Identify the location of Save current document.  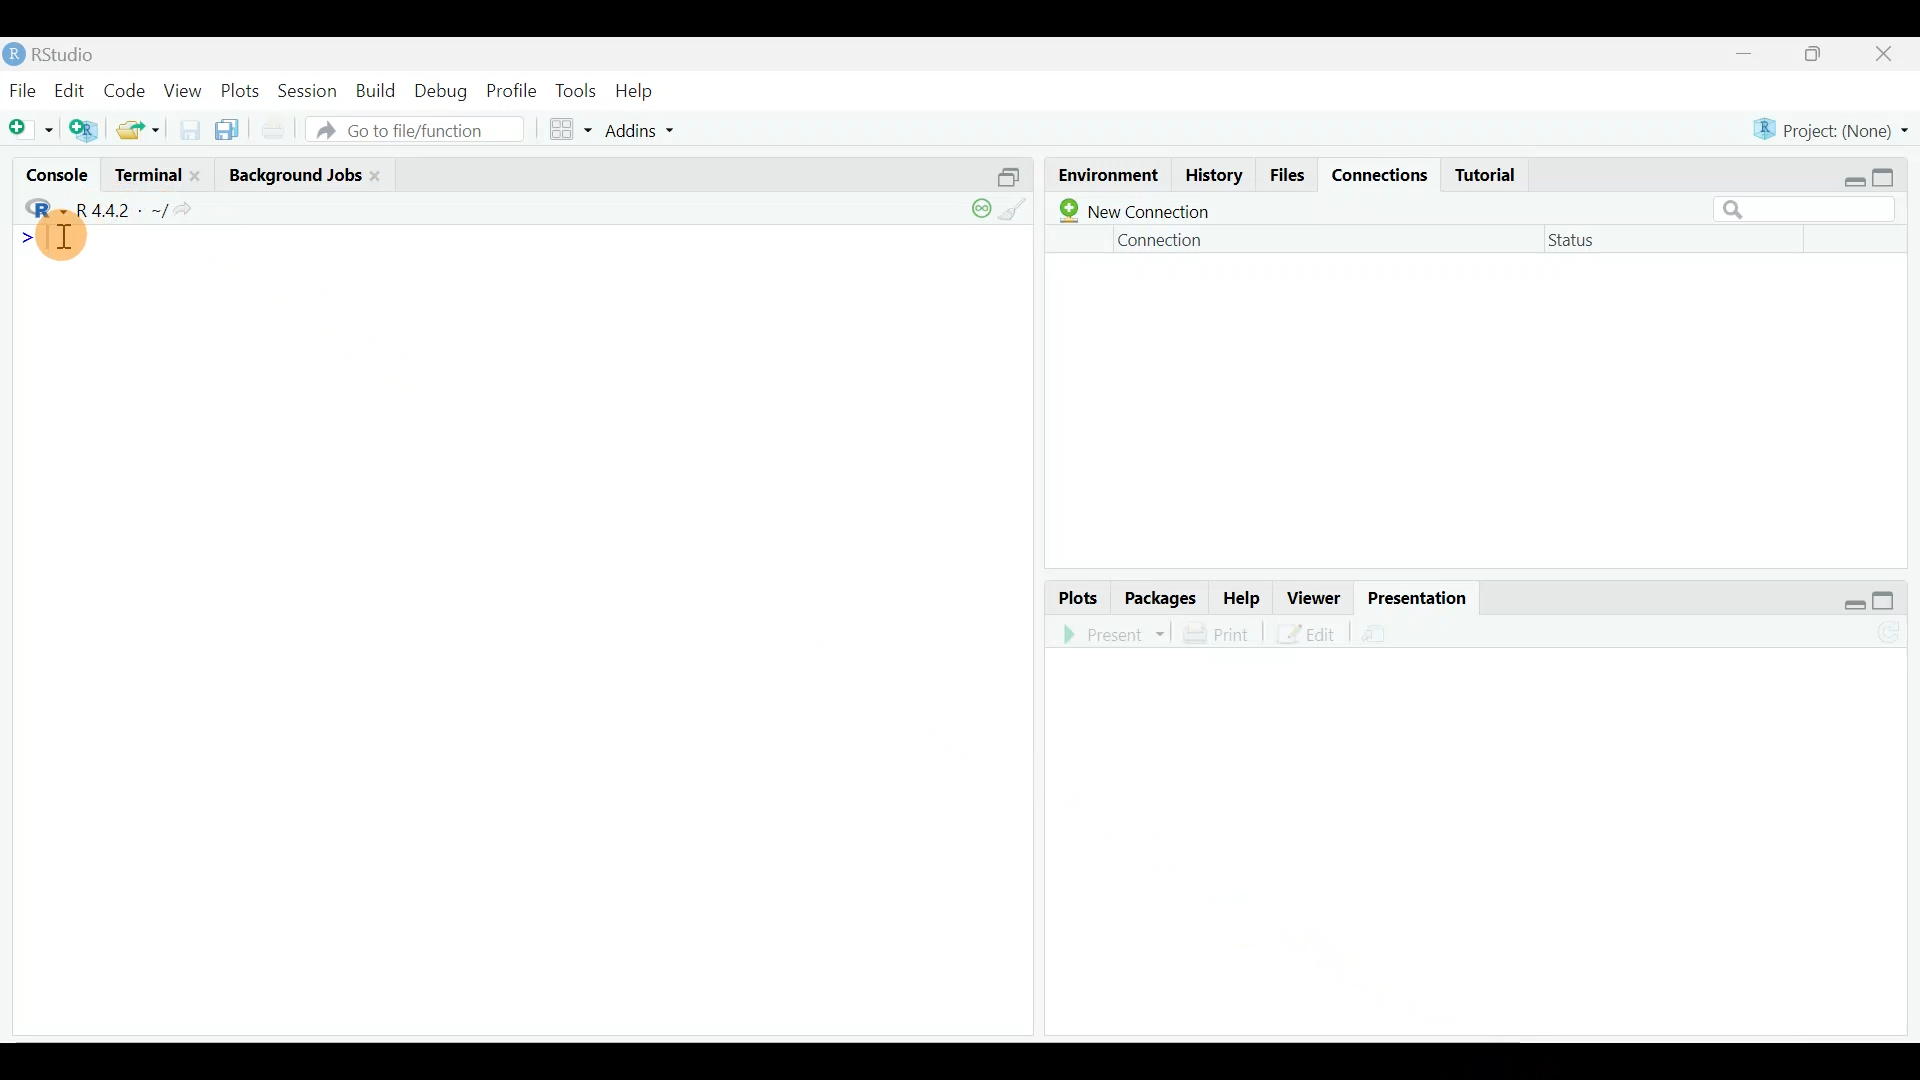
(193, 129).